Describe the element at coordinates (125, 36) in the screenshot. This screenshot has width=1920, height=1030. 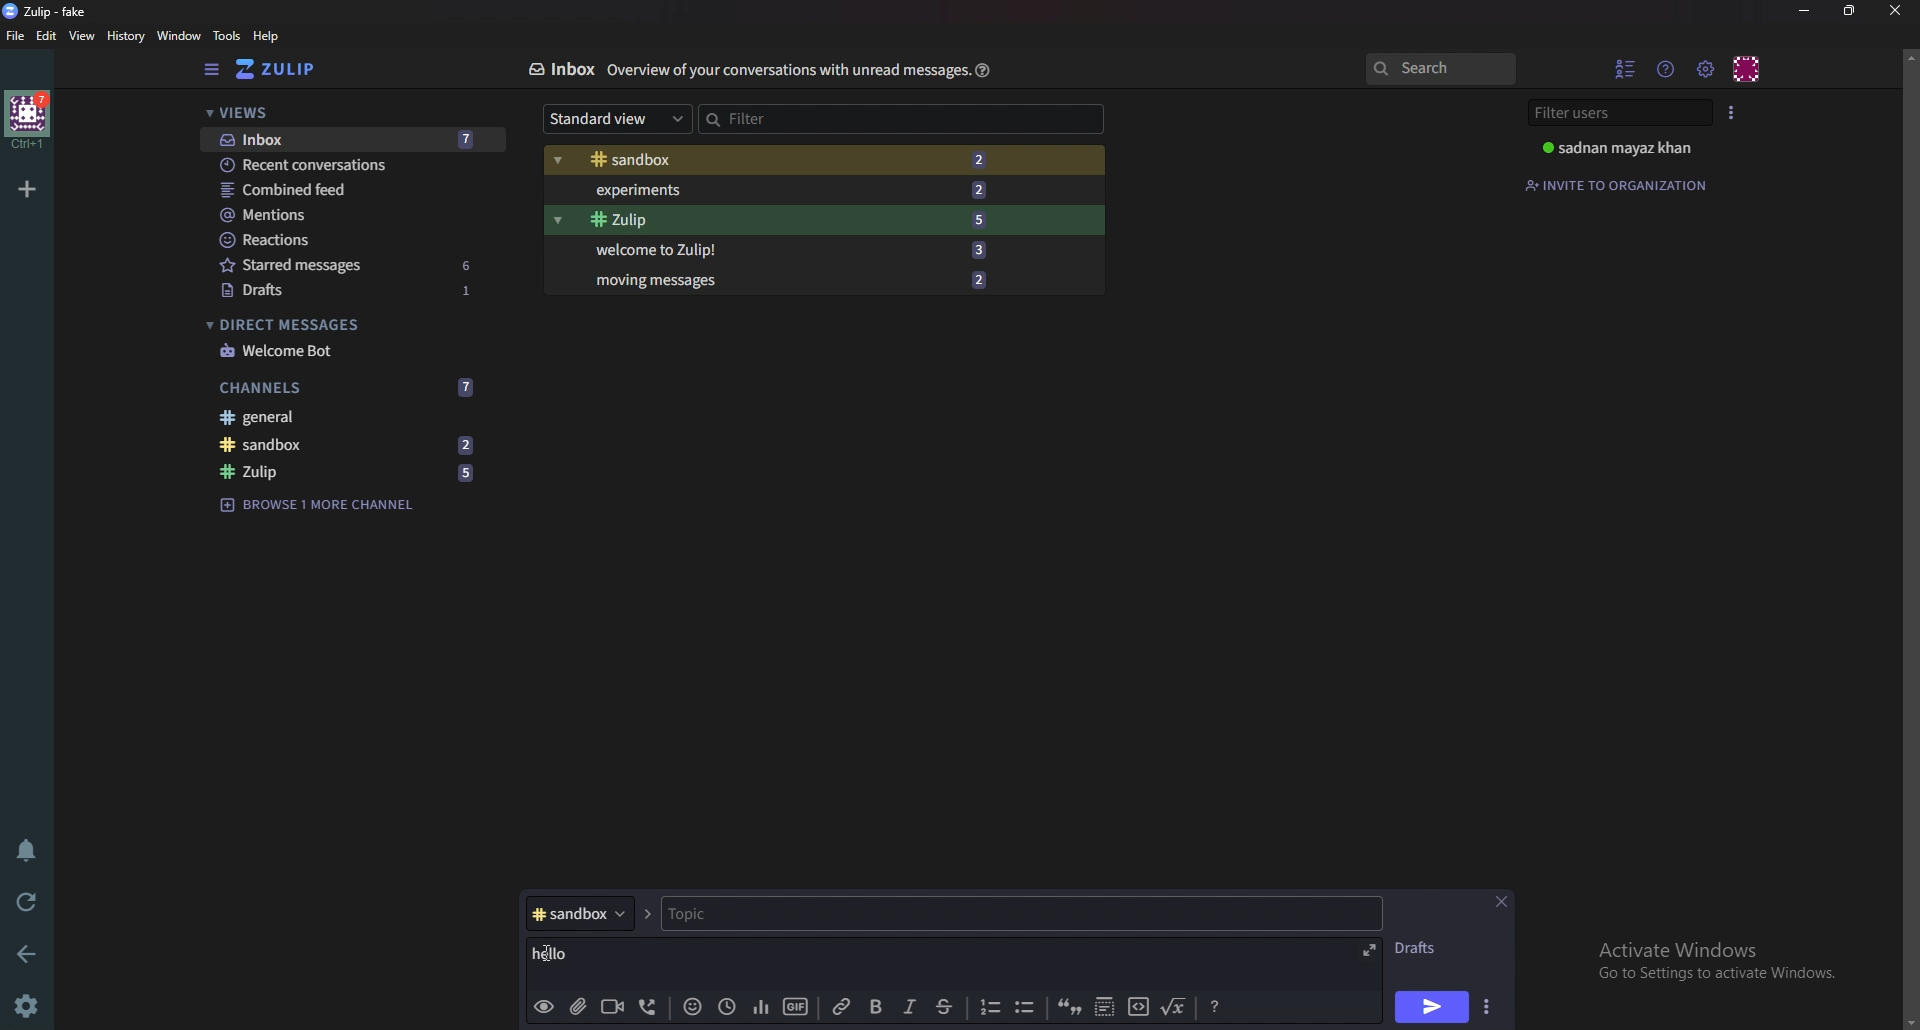
I see `History` at that location.